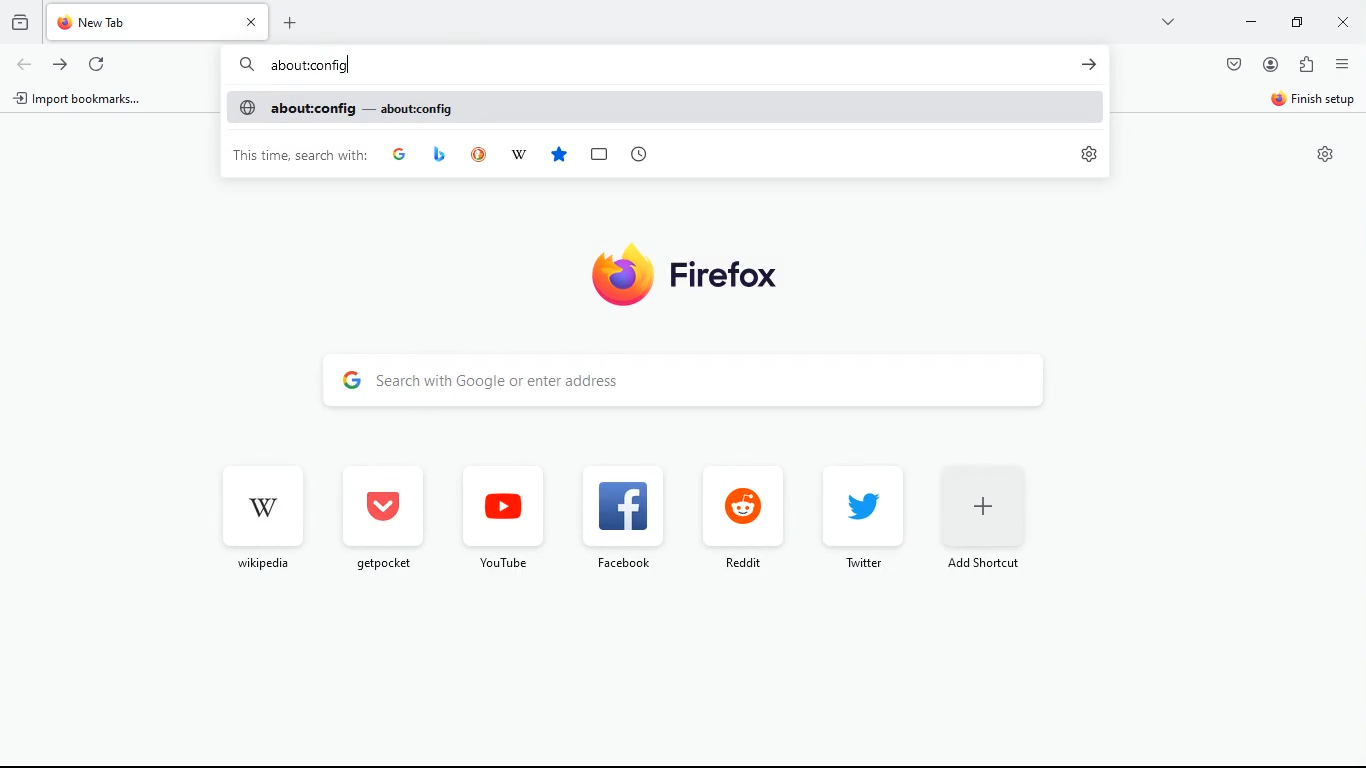 This screenshot has width=1366, height=768. I want to click on search, so click(1089, 64).